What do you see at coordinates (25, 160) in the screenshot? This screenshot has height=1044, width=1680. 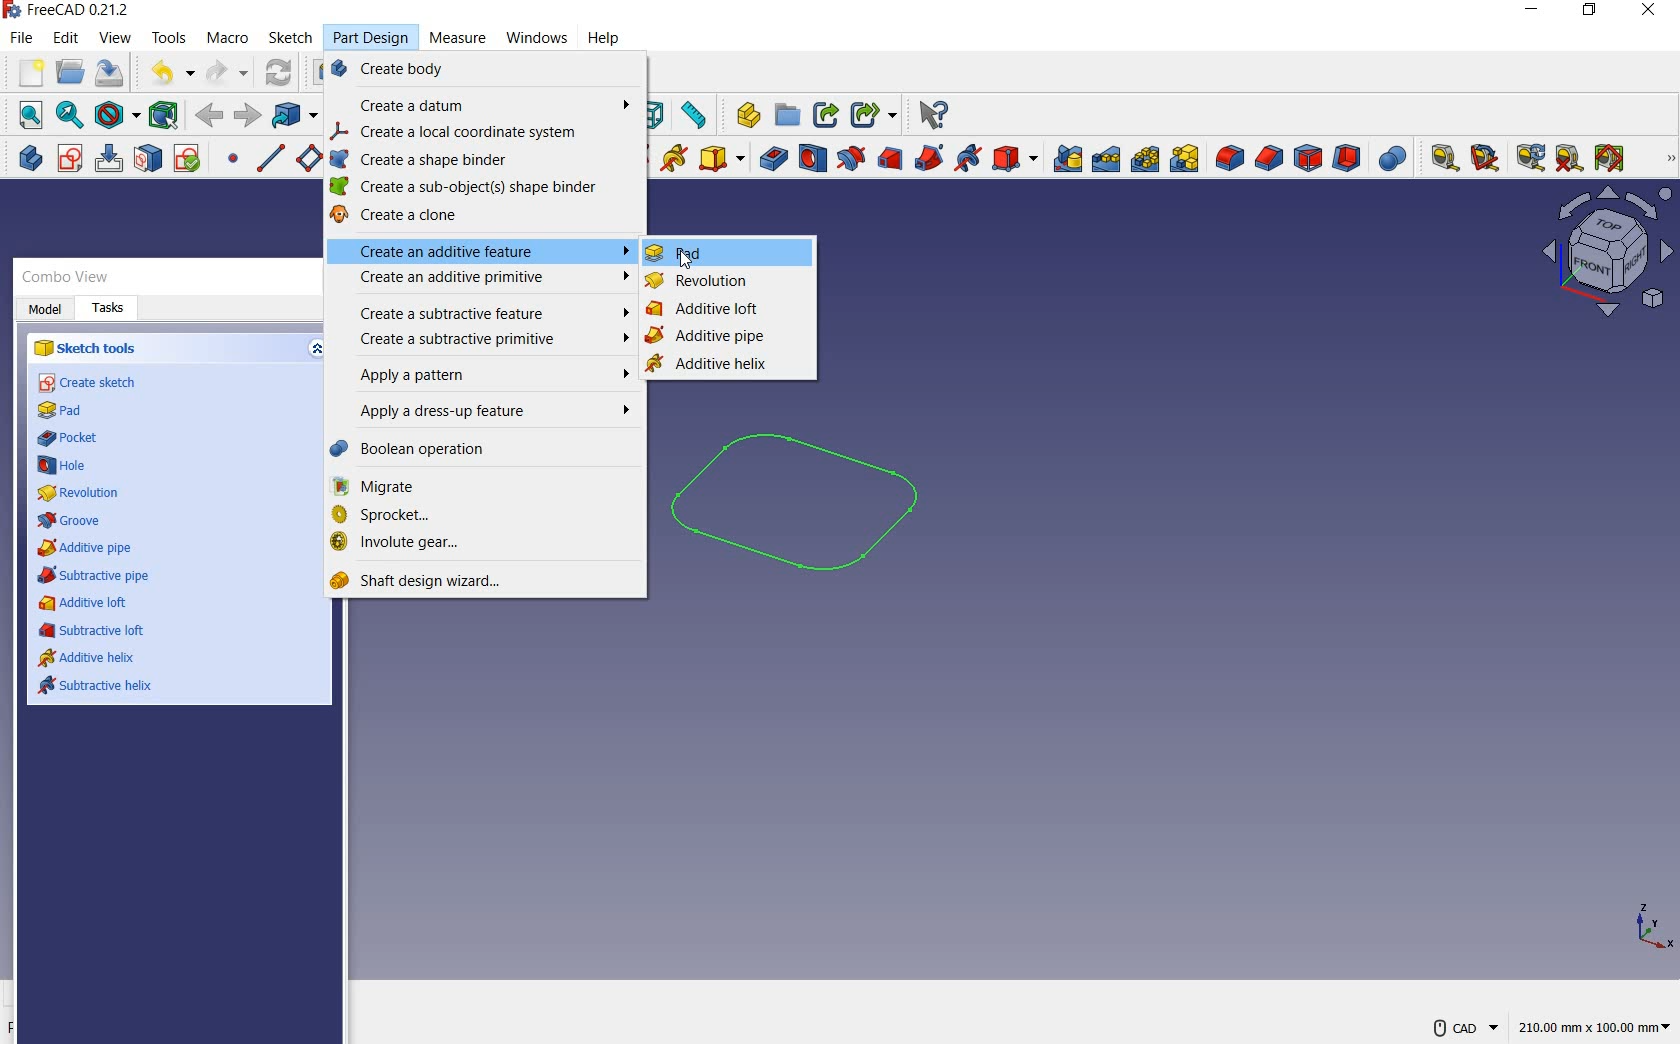 I see `create body` at bounding box center [25, 160].